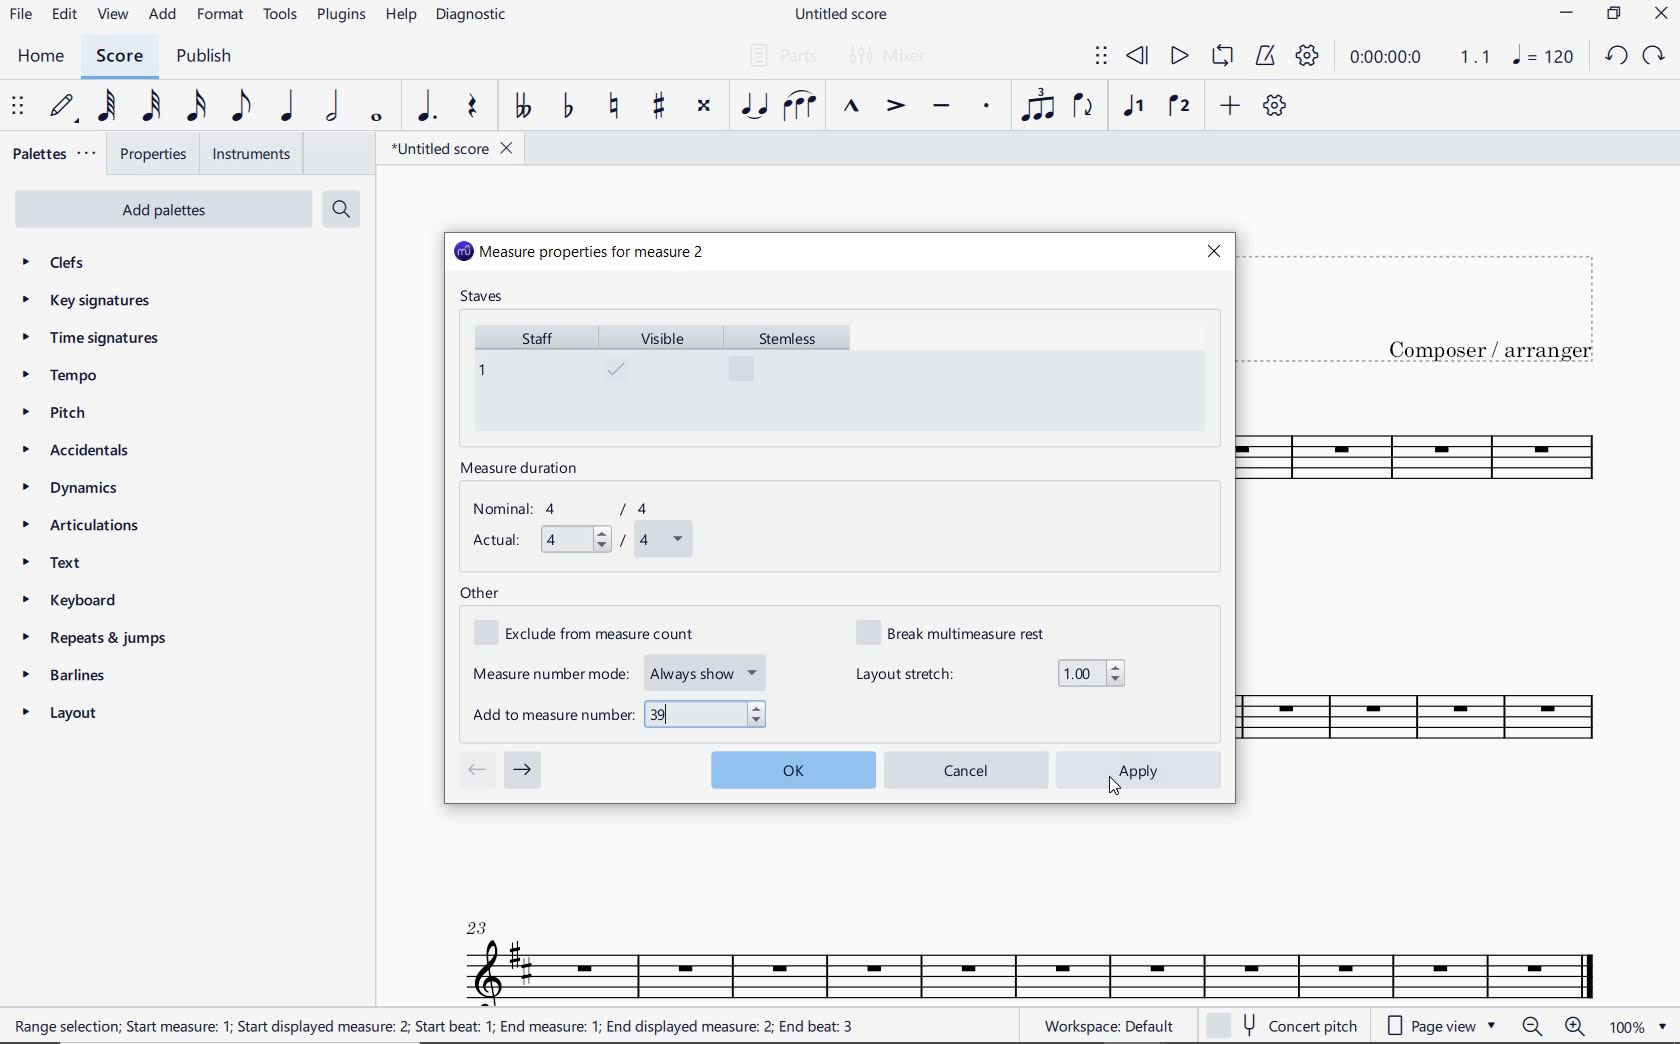  What do you see at coordinates (596, 634) in the screenshot?
I see `exclude from measure count` at bounding box center [596, 634].